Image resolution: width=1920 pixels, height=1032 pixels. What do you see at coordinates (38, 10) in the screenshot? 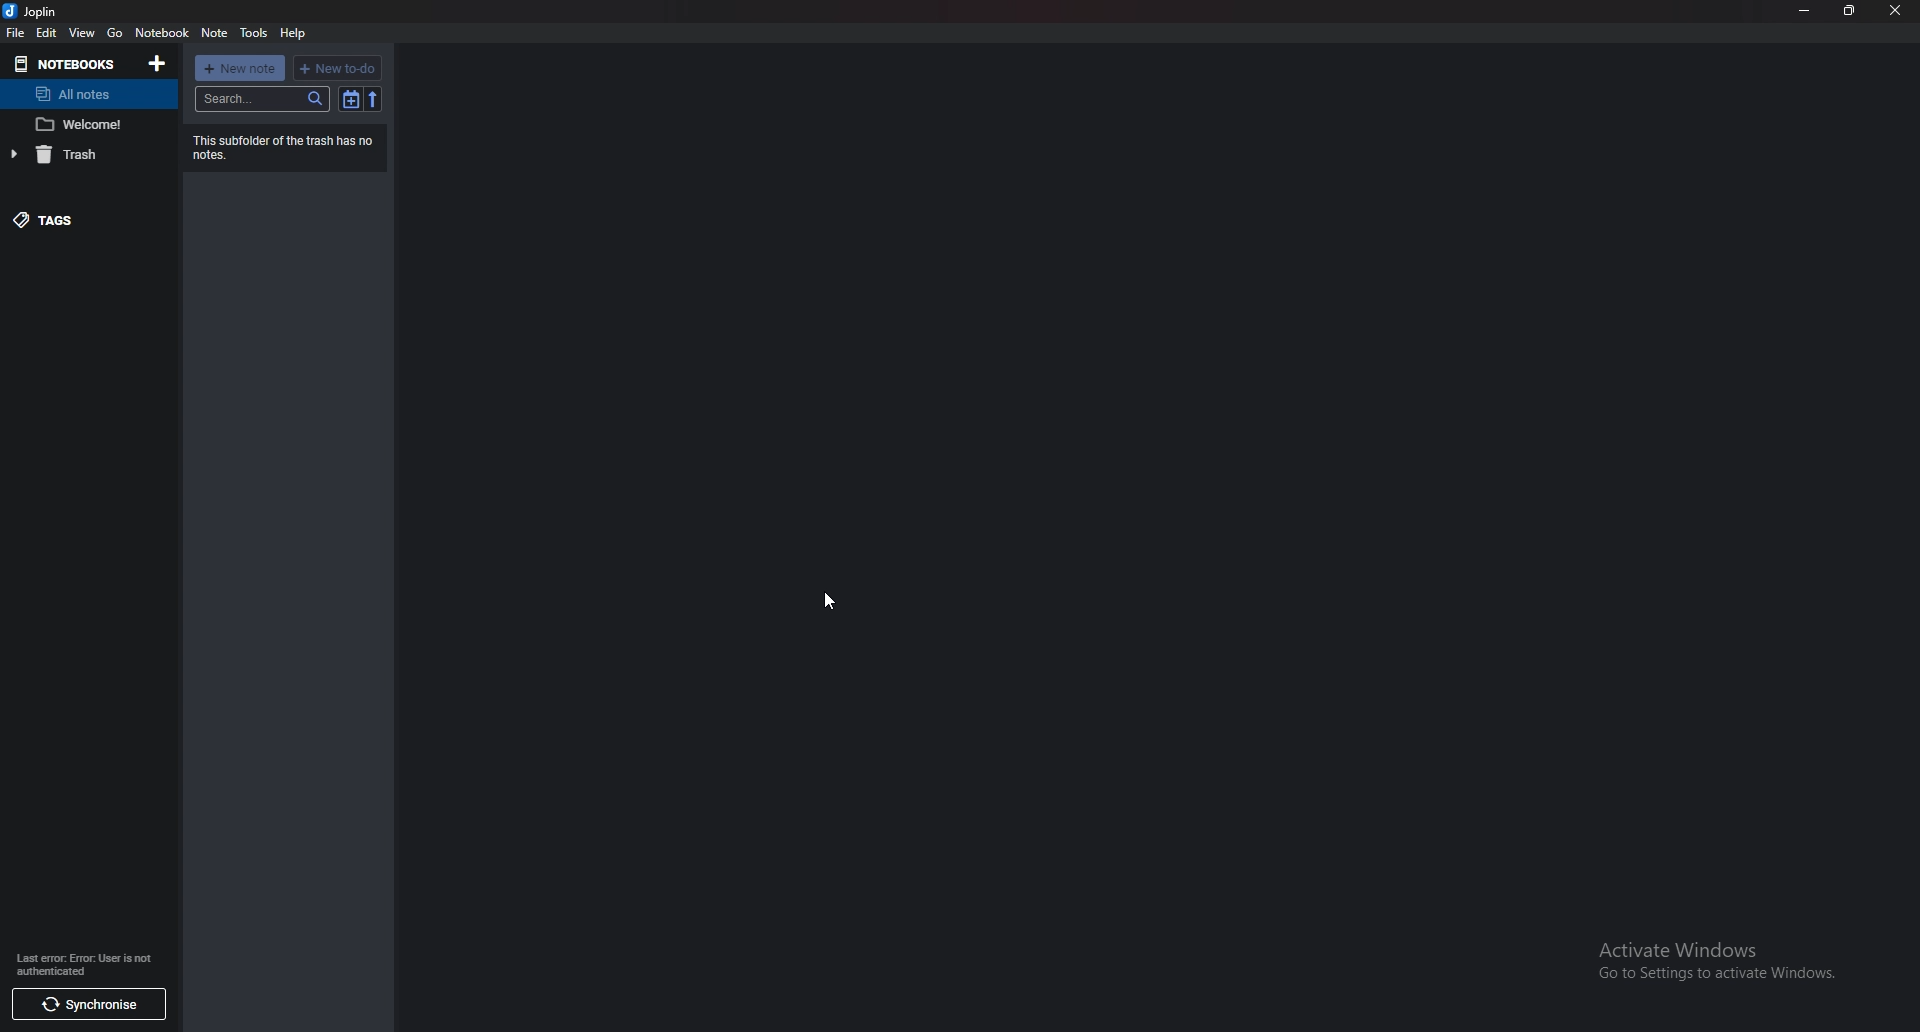
I see `joplin` at bounding box center [38, 10].